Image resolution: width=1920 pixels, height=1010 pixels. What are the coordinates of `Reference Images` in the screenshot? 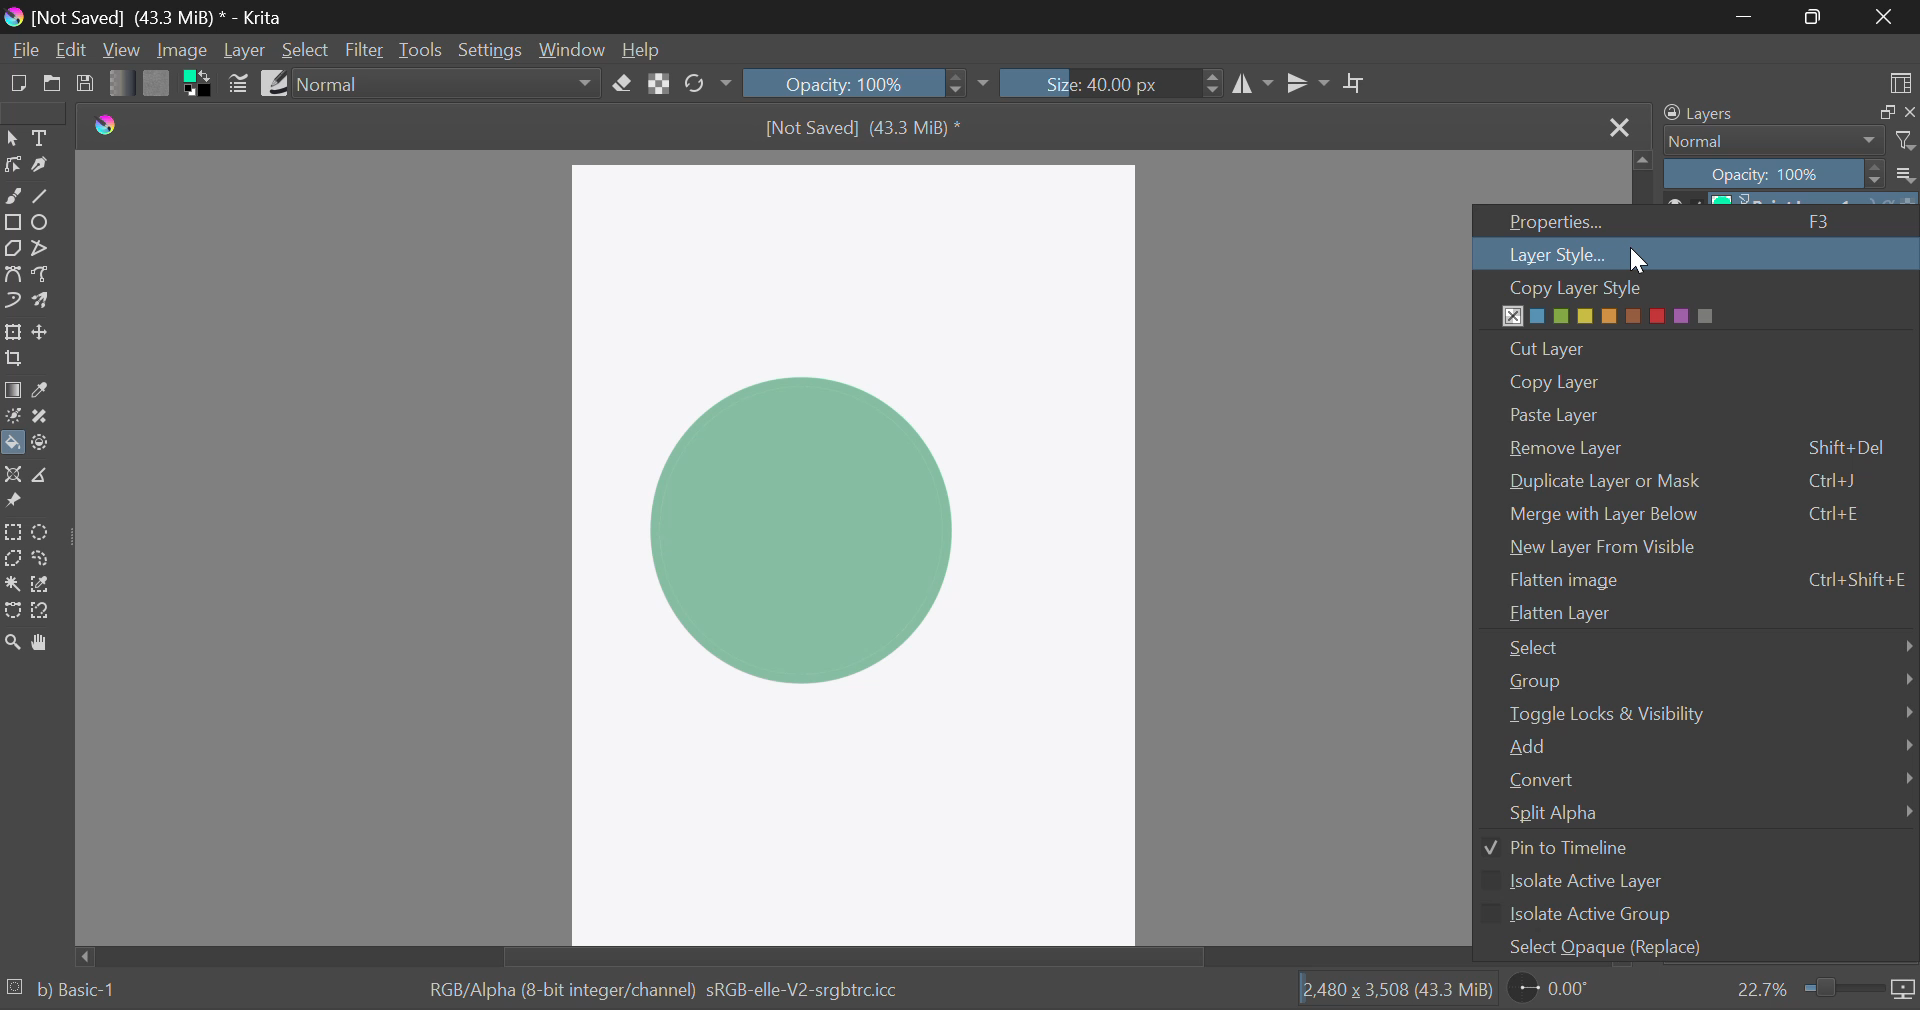 It's located at (12, 500).